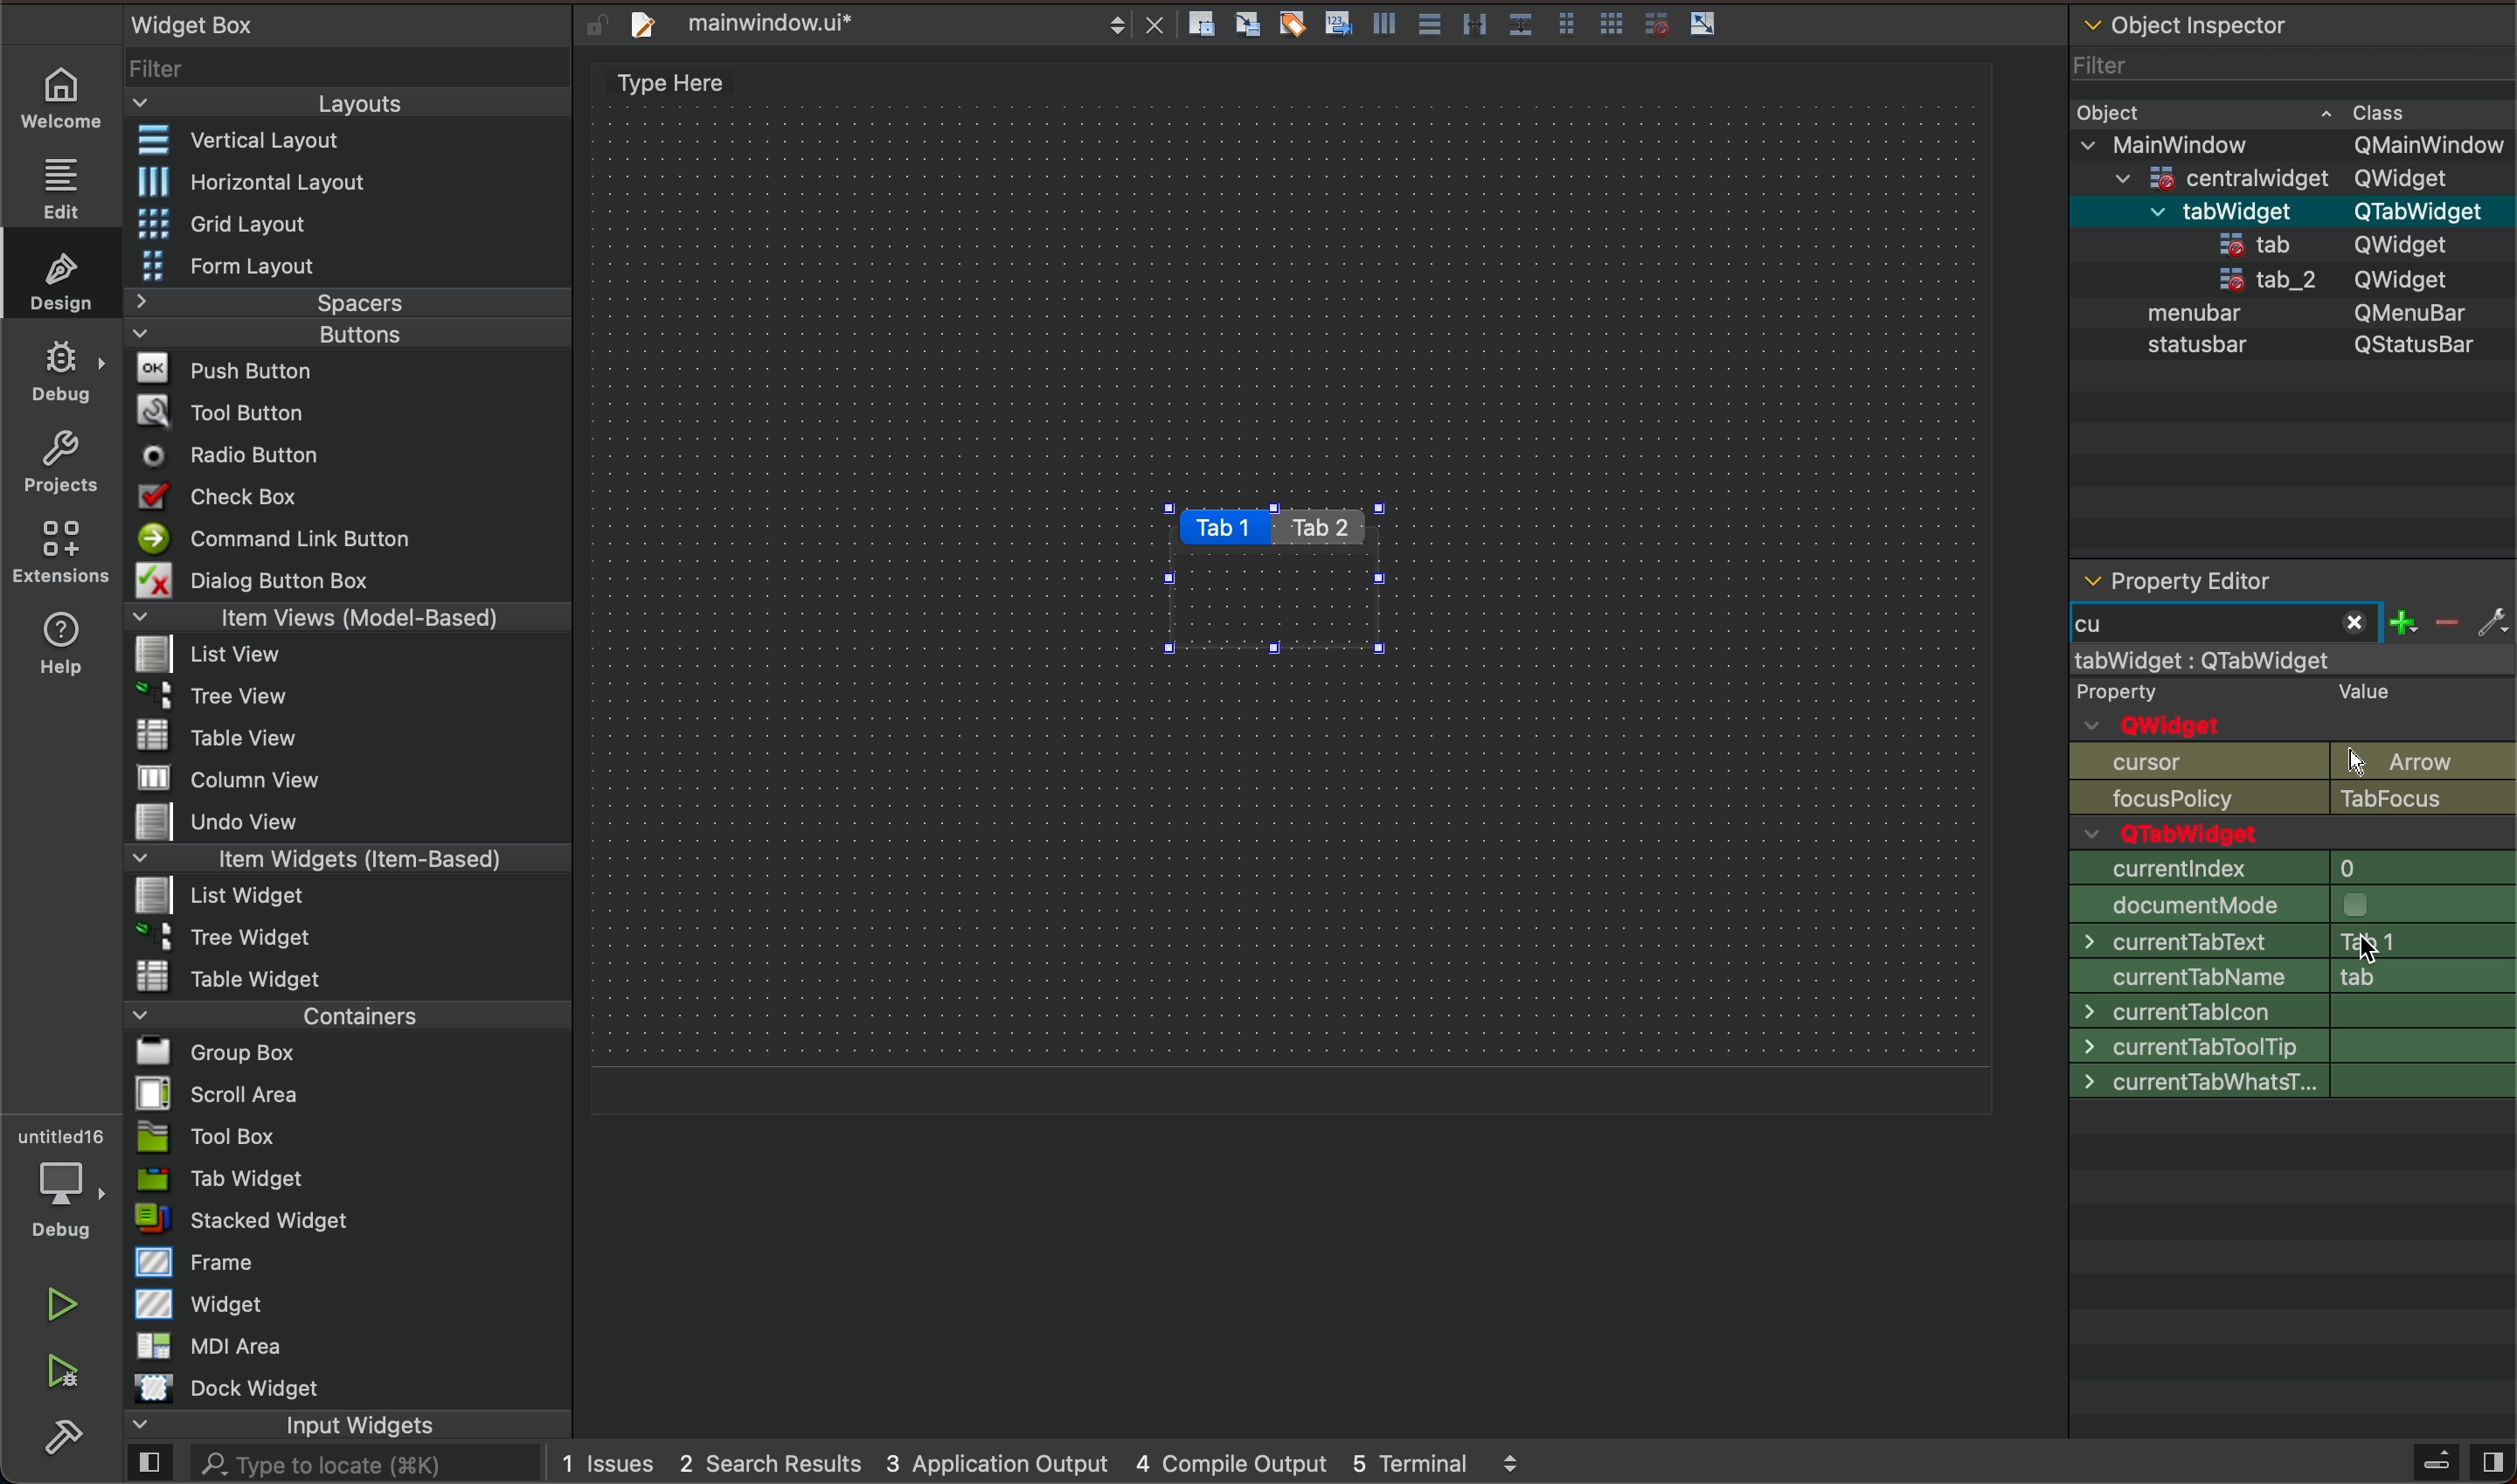 The image size is (2517, 1484). What do you see at coordinates (202, 1304) in the screenshot?
I see `Widget` at bounding box center [202, 1304].